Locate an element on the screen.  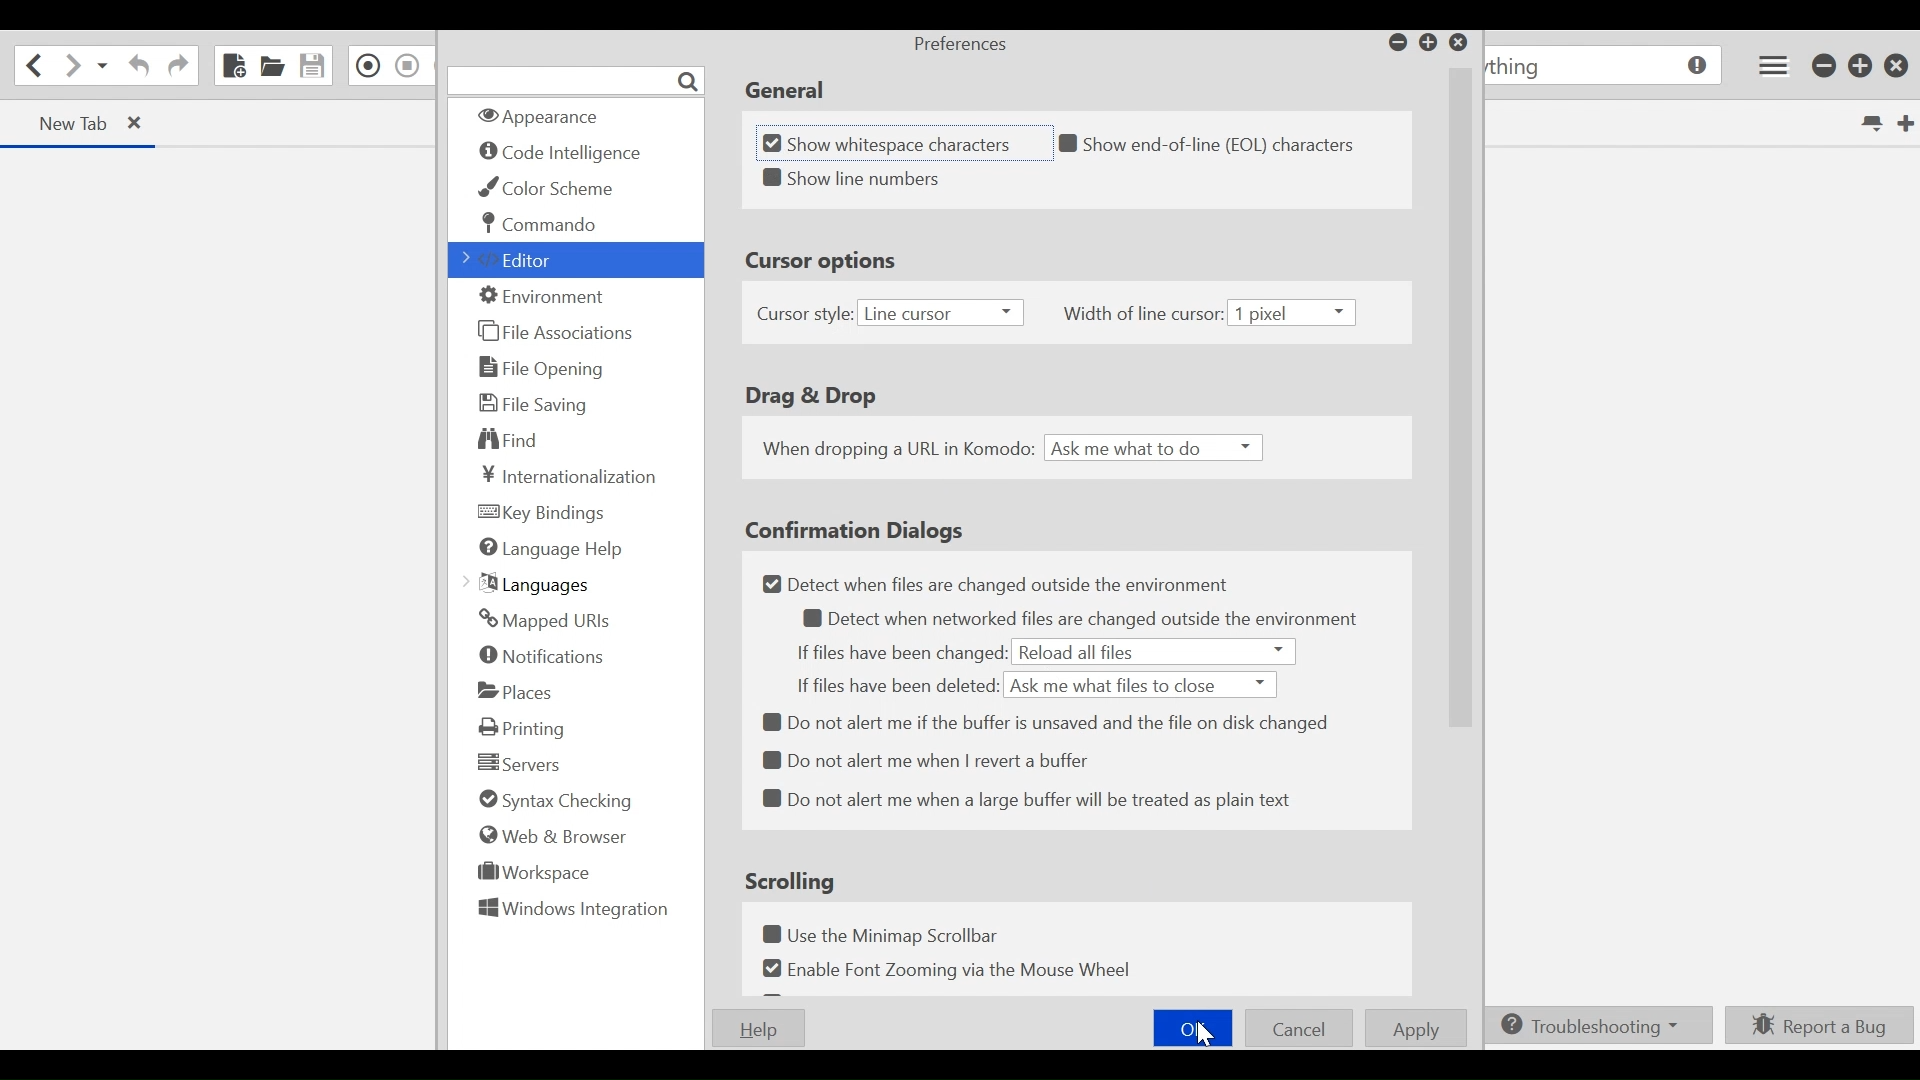
Current Tab is located at coordinates (82, 125).